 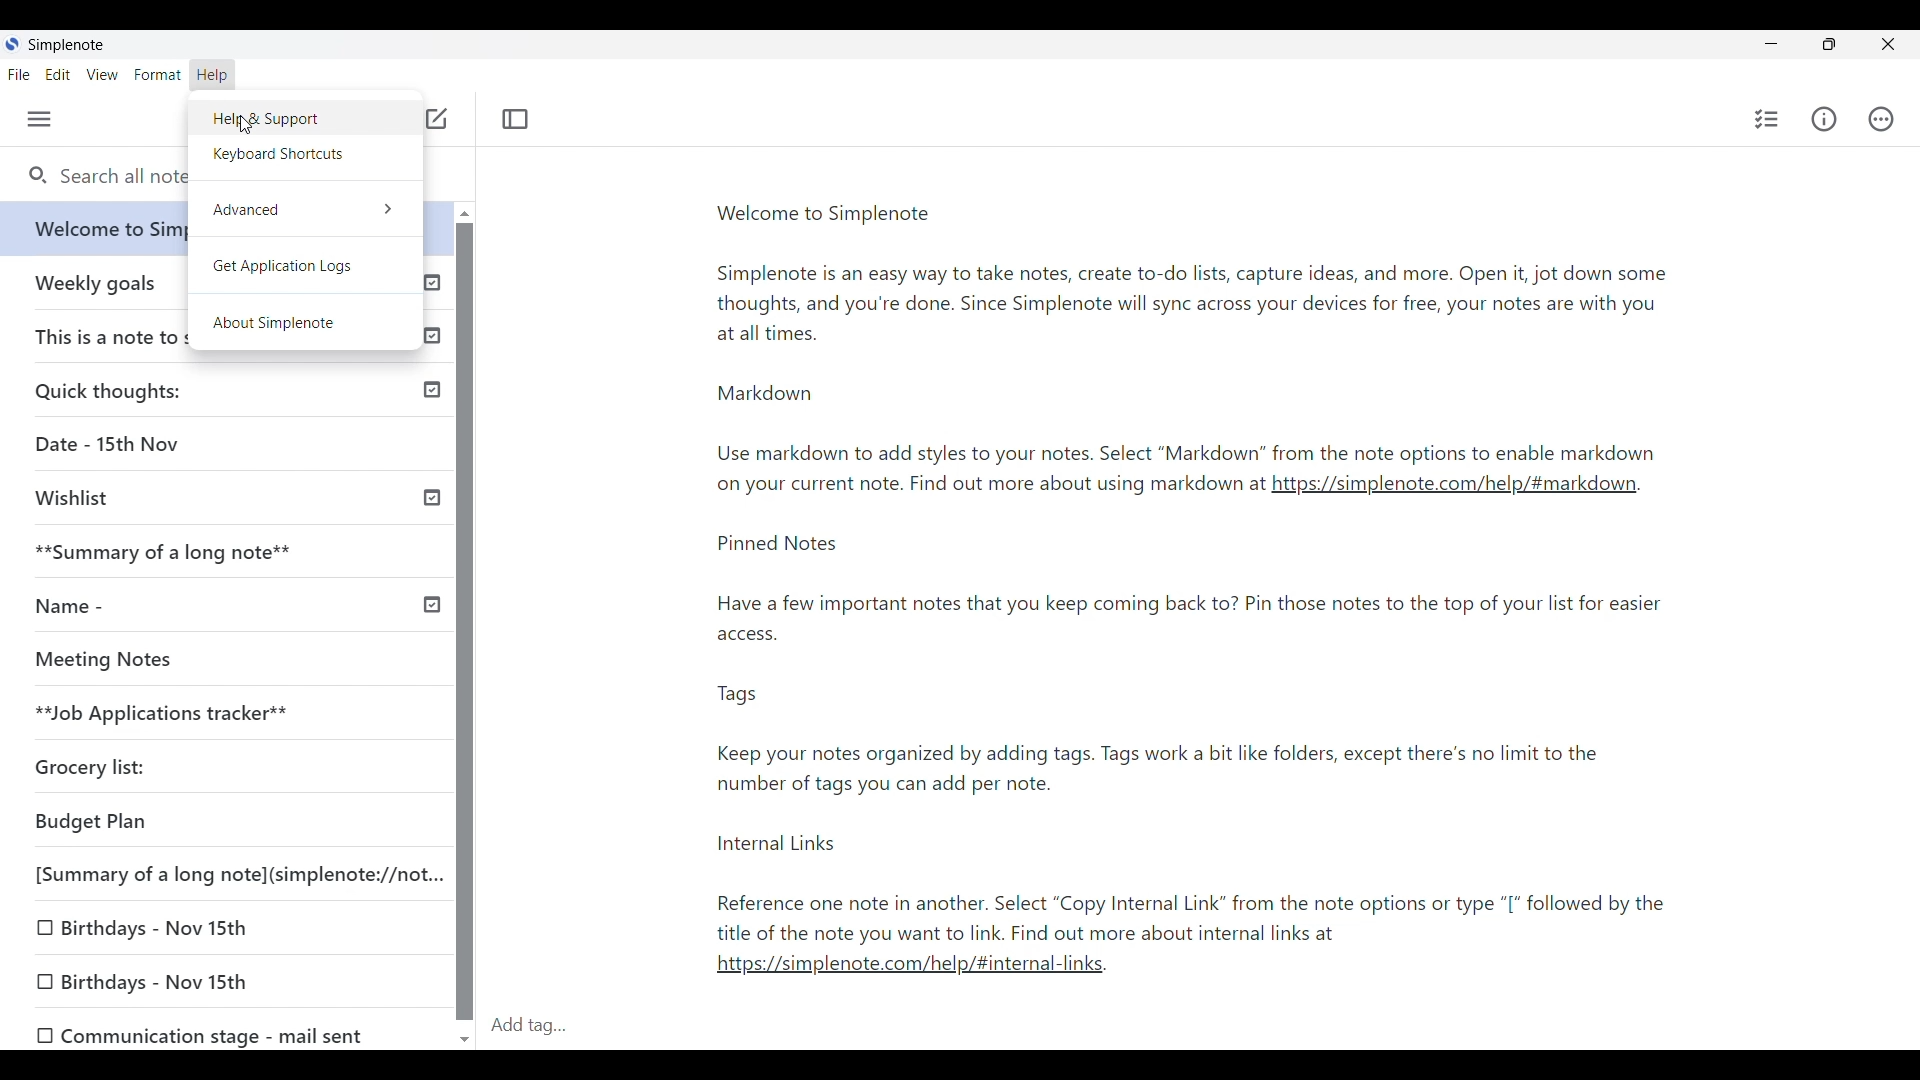 I want to click on Internal Links
Reference one note in another. Select “Copy Internal Link” from the note options or type “[* followed by the
title of the note you want to link. Find out more about internal links at, so click(x=1196, y=883).